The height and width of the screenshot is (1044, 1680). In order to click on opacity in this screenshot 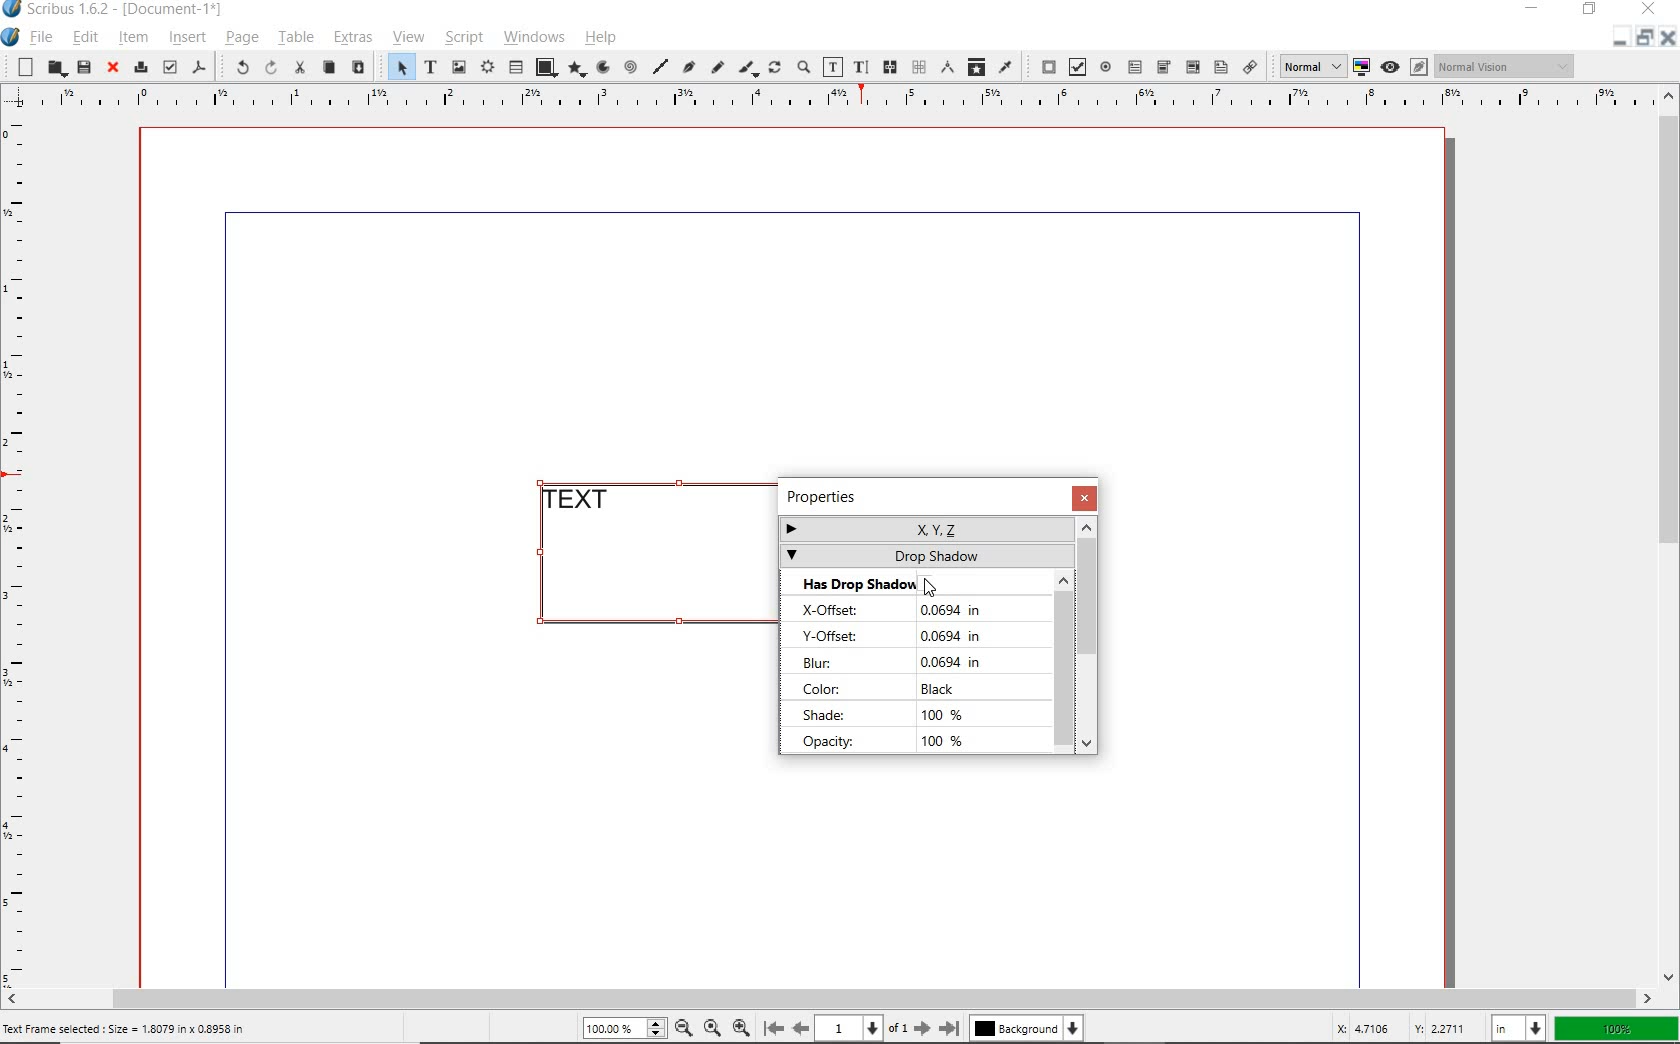, I will do `click(891, 742)`.